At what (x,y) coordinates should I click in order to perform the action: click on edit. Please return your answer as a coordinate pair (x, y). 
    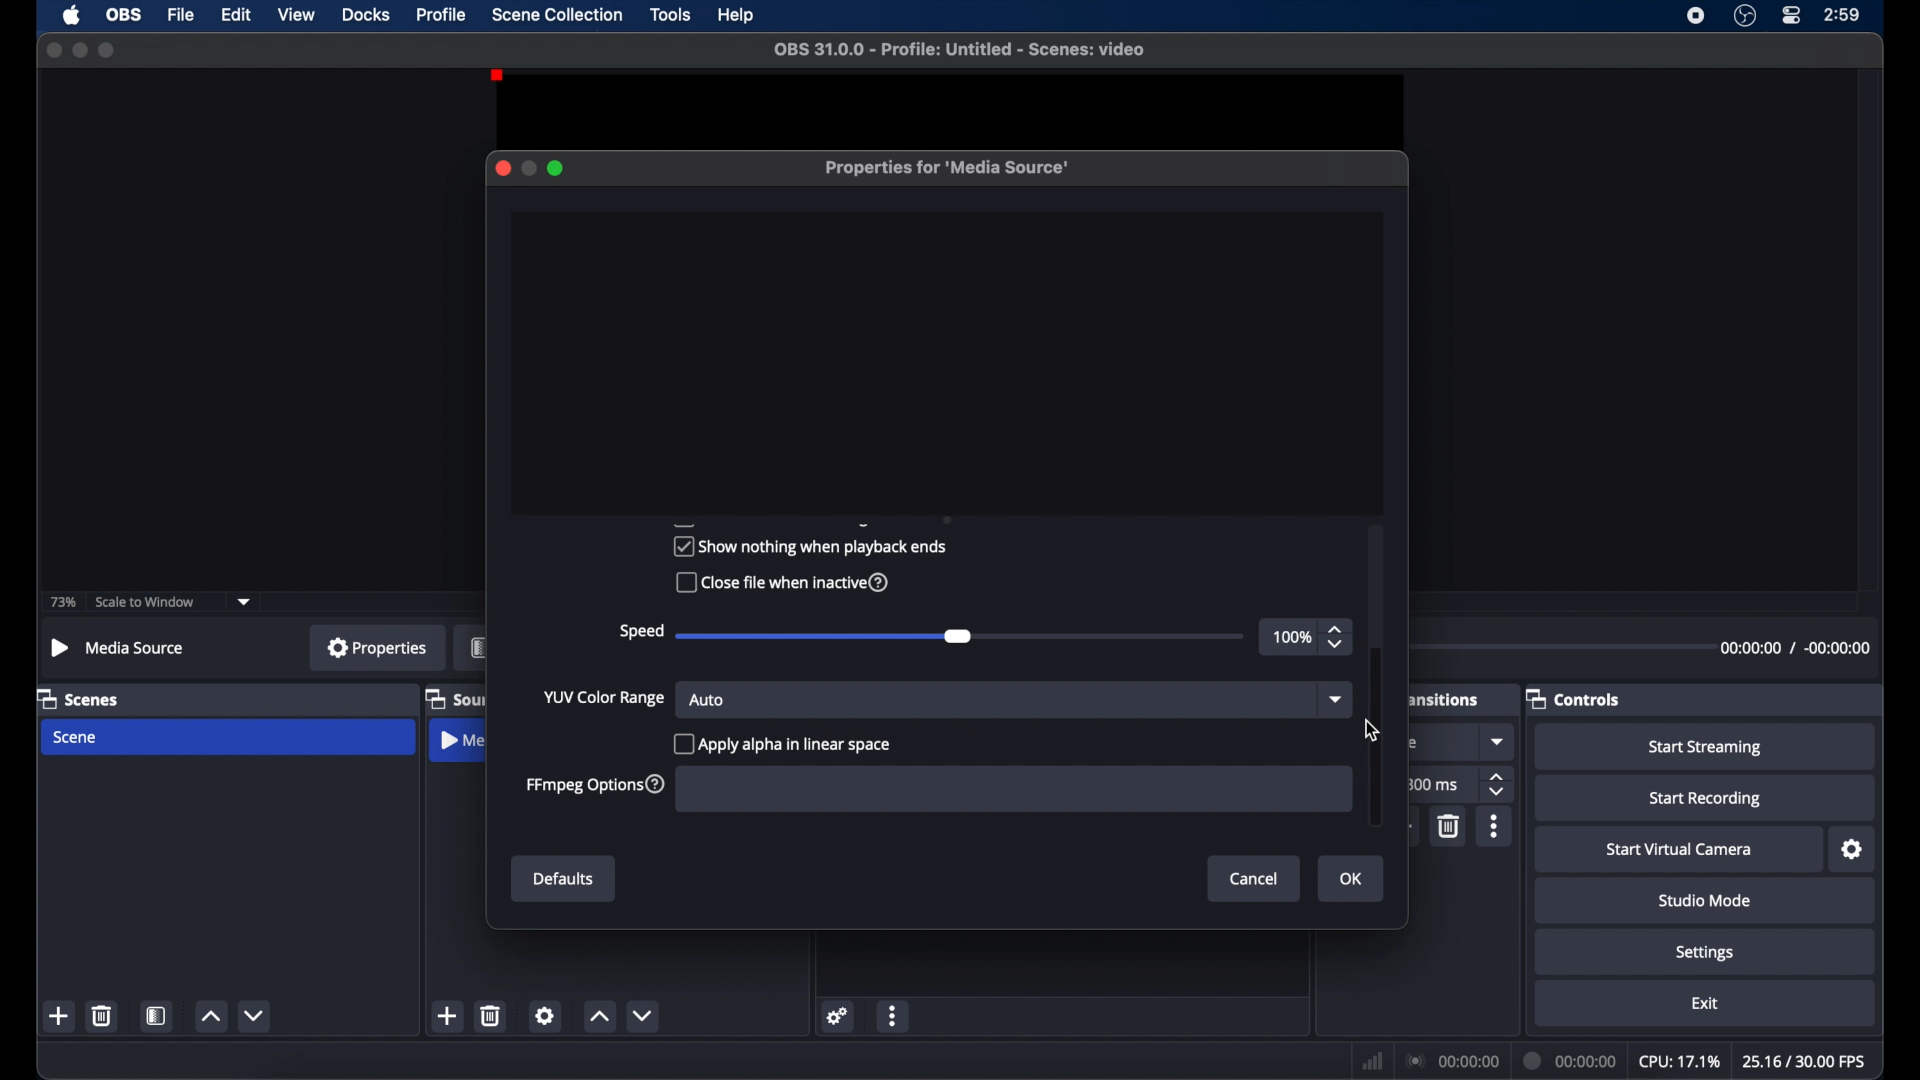
    Looking at the image, I should click on (236, 16).